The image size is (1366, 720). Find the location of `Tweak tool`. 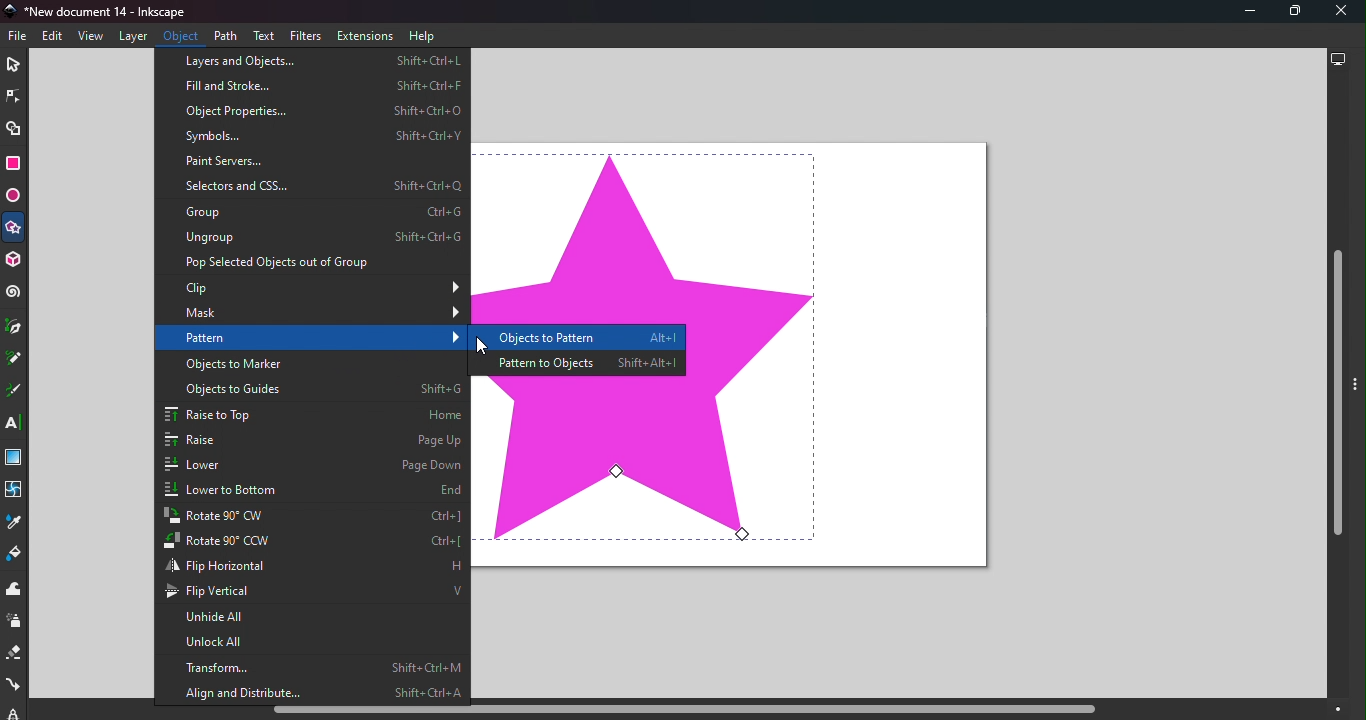

Tweak tool is located at coordinates (17, 590).